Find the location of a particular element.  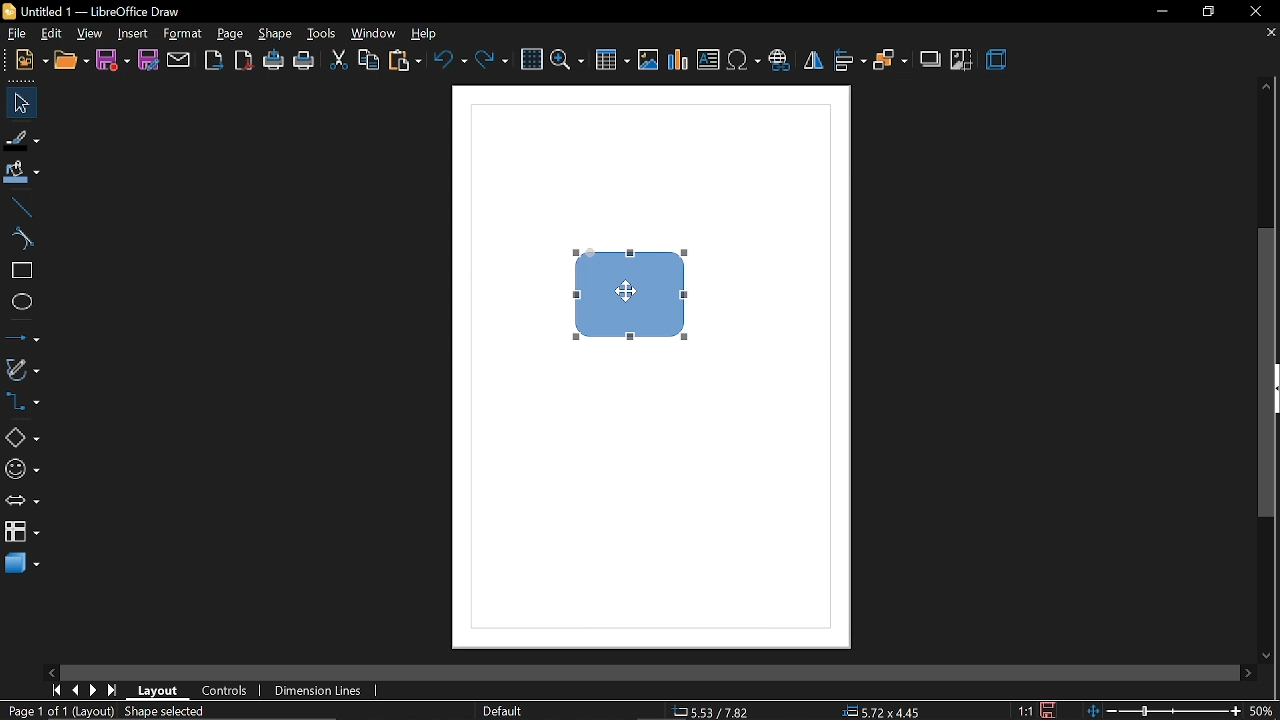

cut is located at coordinates (340, 60).